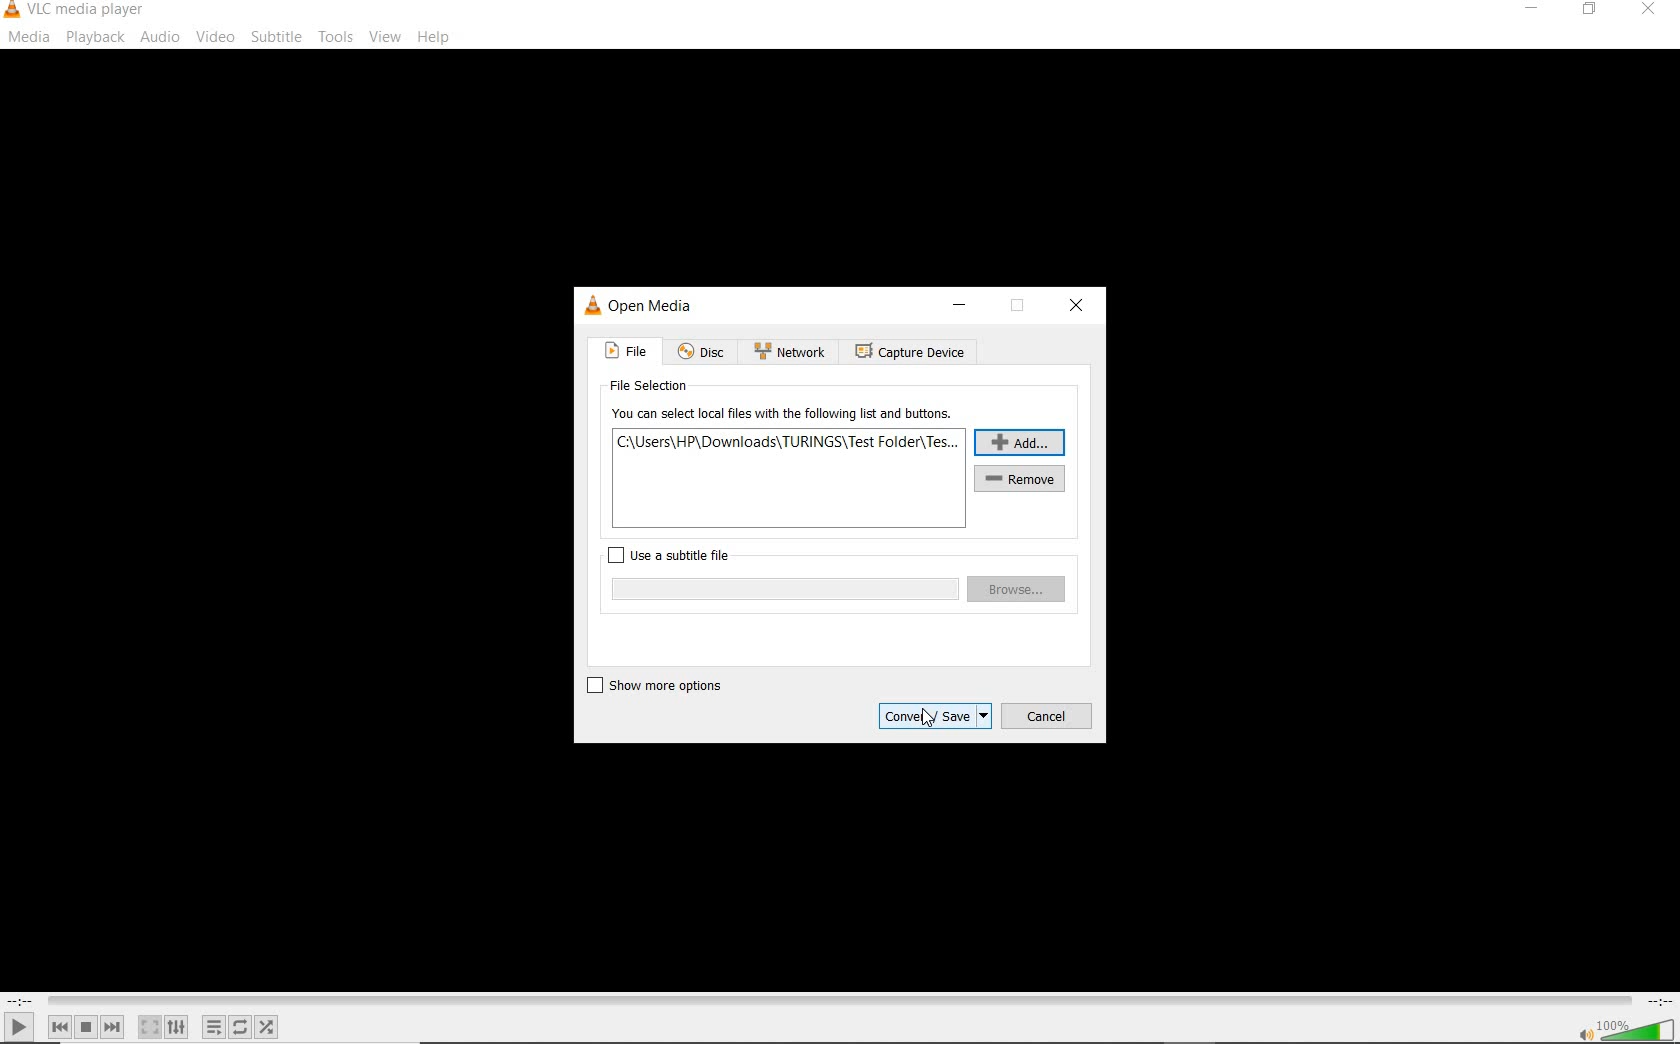 Image resolution: width=1680 pixels, height=1044 pixels. Describe the element at coordinates (1638, 1028) in the screenshot. I see `volume` at that location.